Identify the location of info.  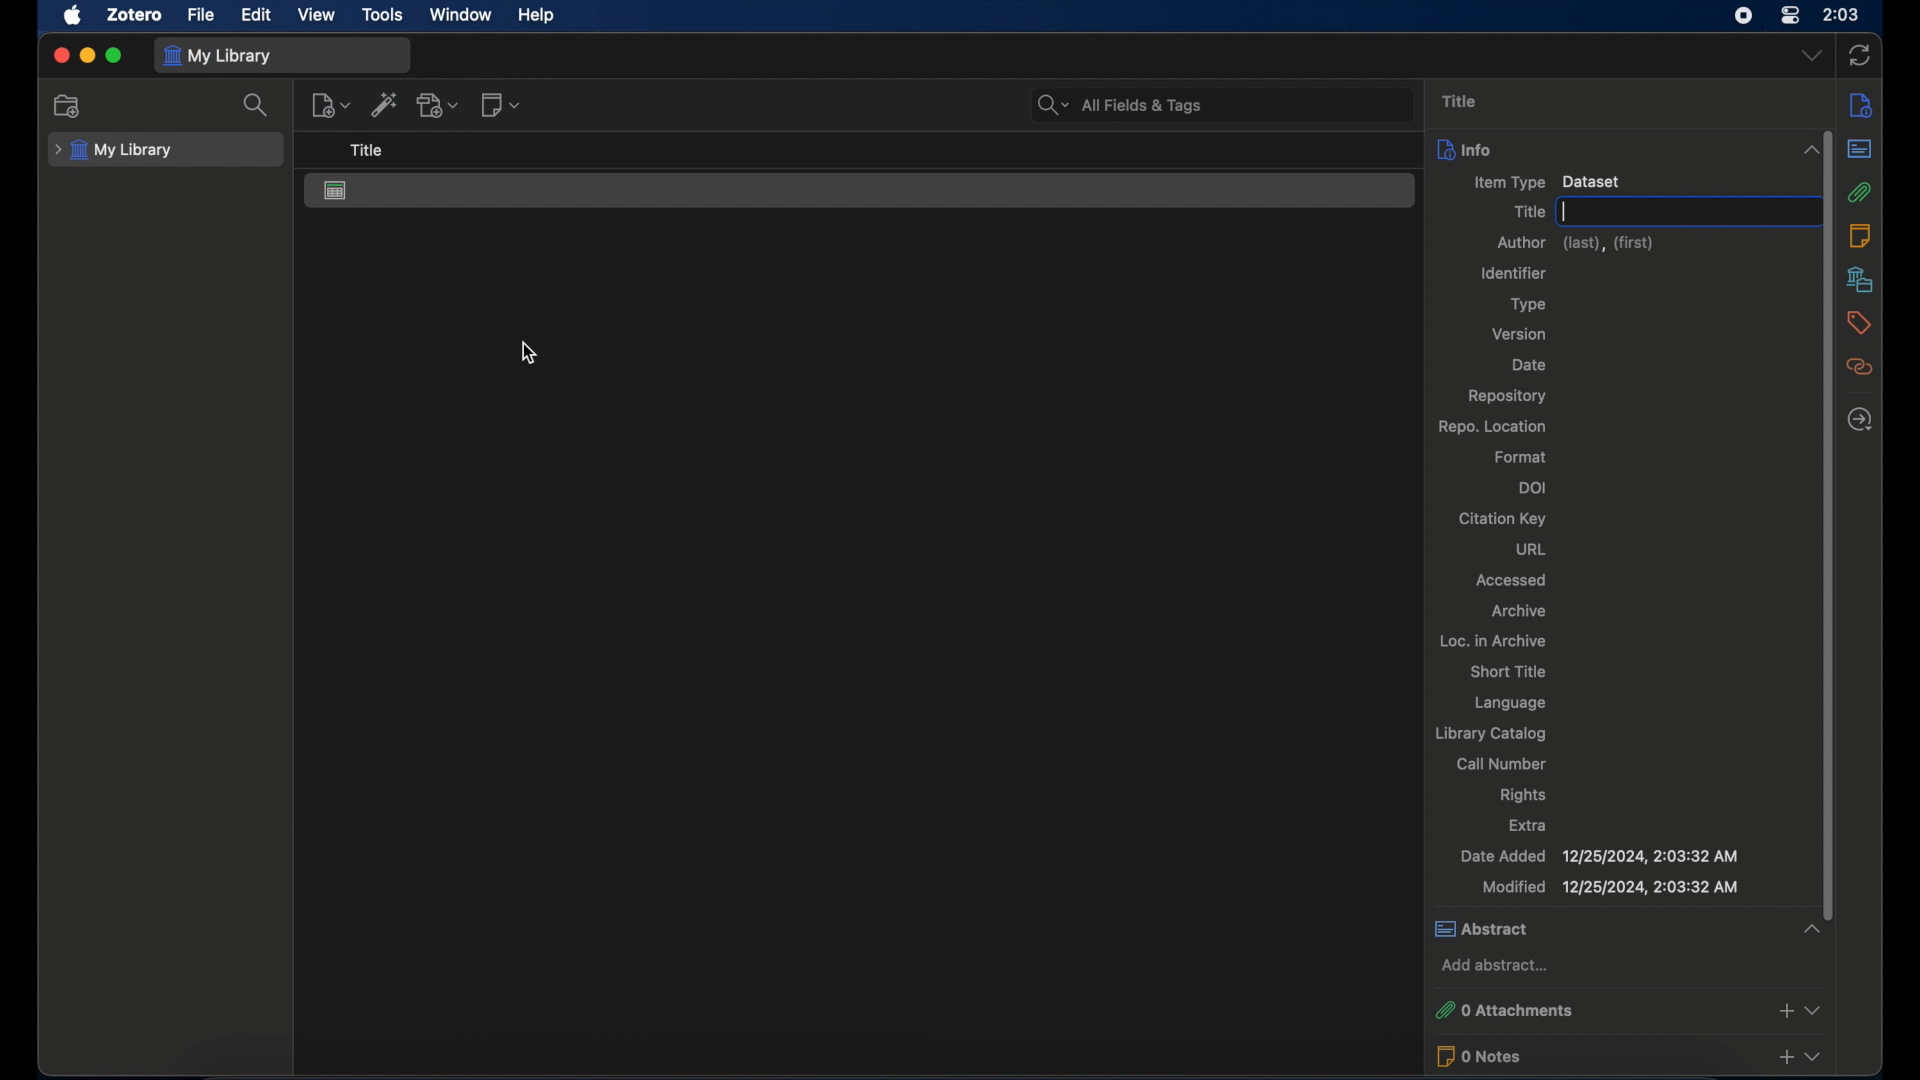
(1628, 149).